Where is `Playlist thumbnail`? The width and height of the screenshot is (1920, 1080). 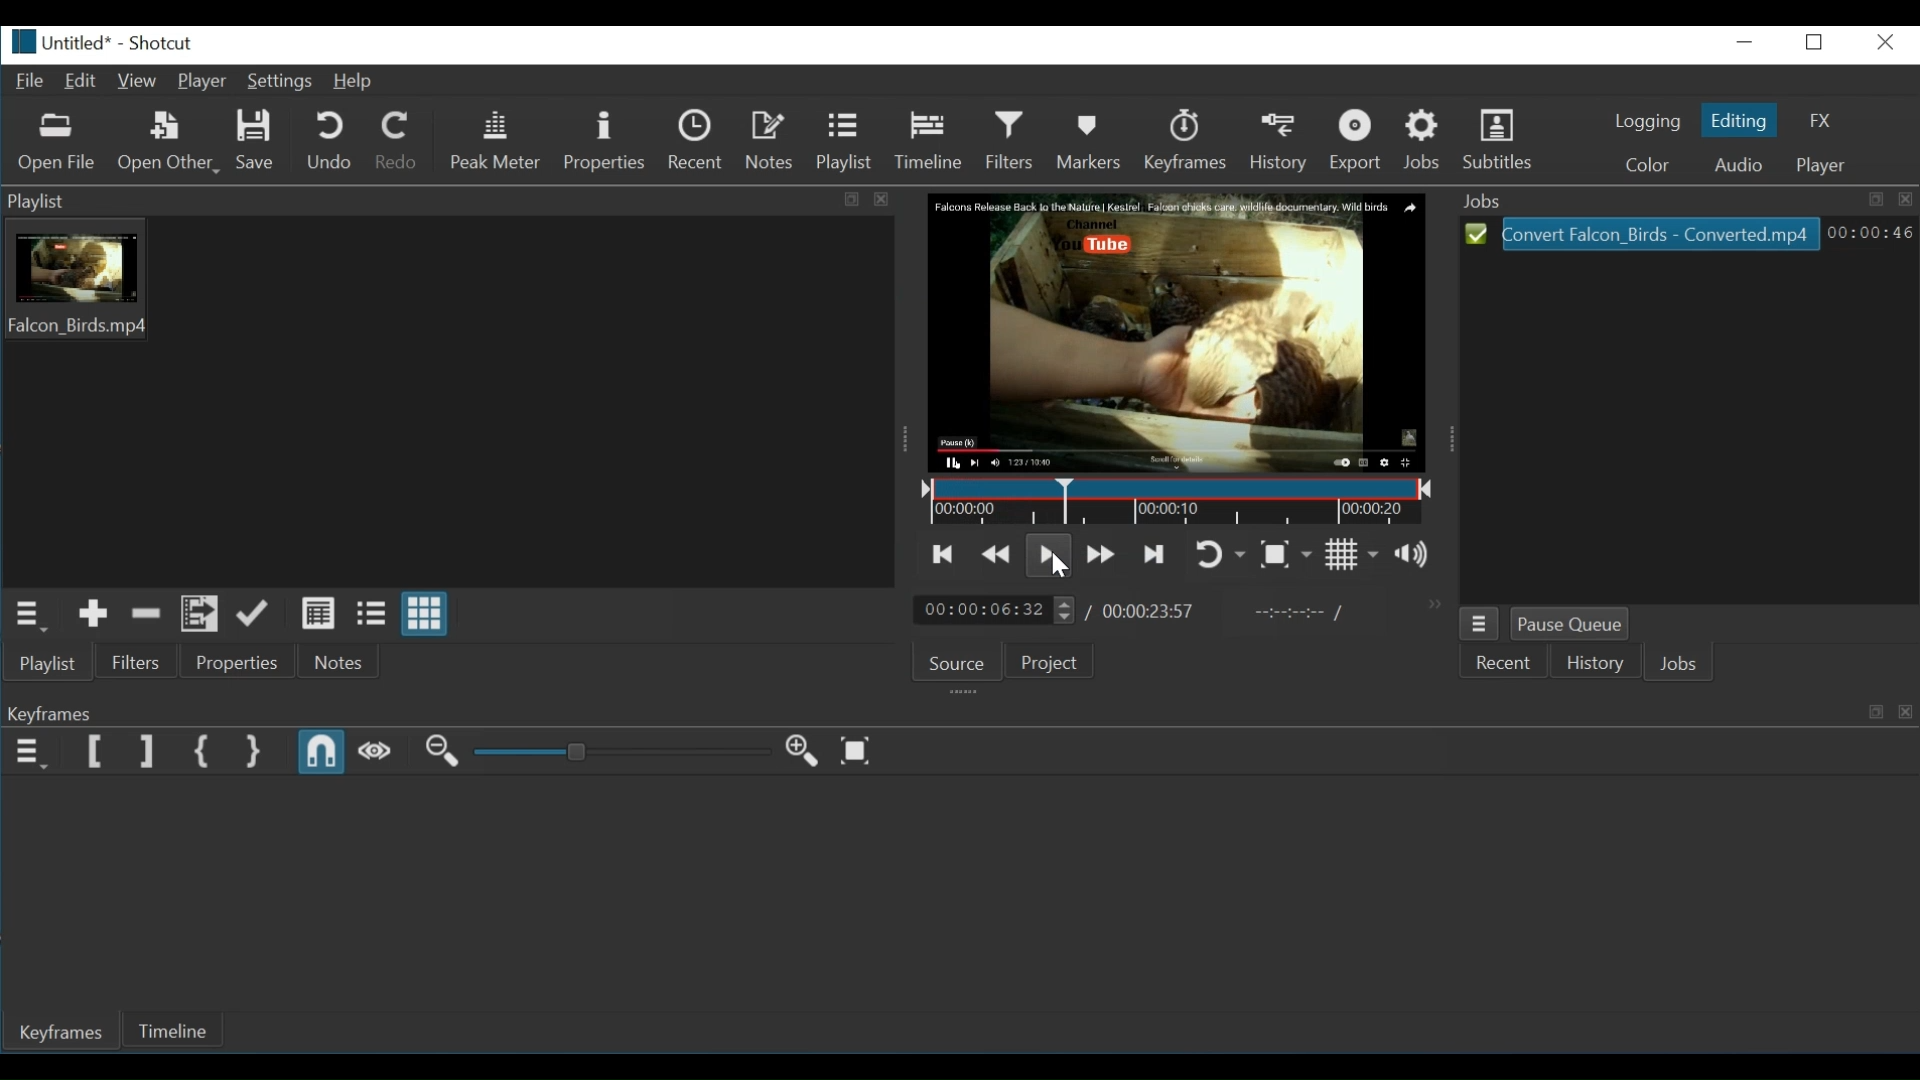
Playlist thumbnail is located at coordinates (441, 400).